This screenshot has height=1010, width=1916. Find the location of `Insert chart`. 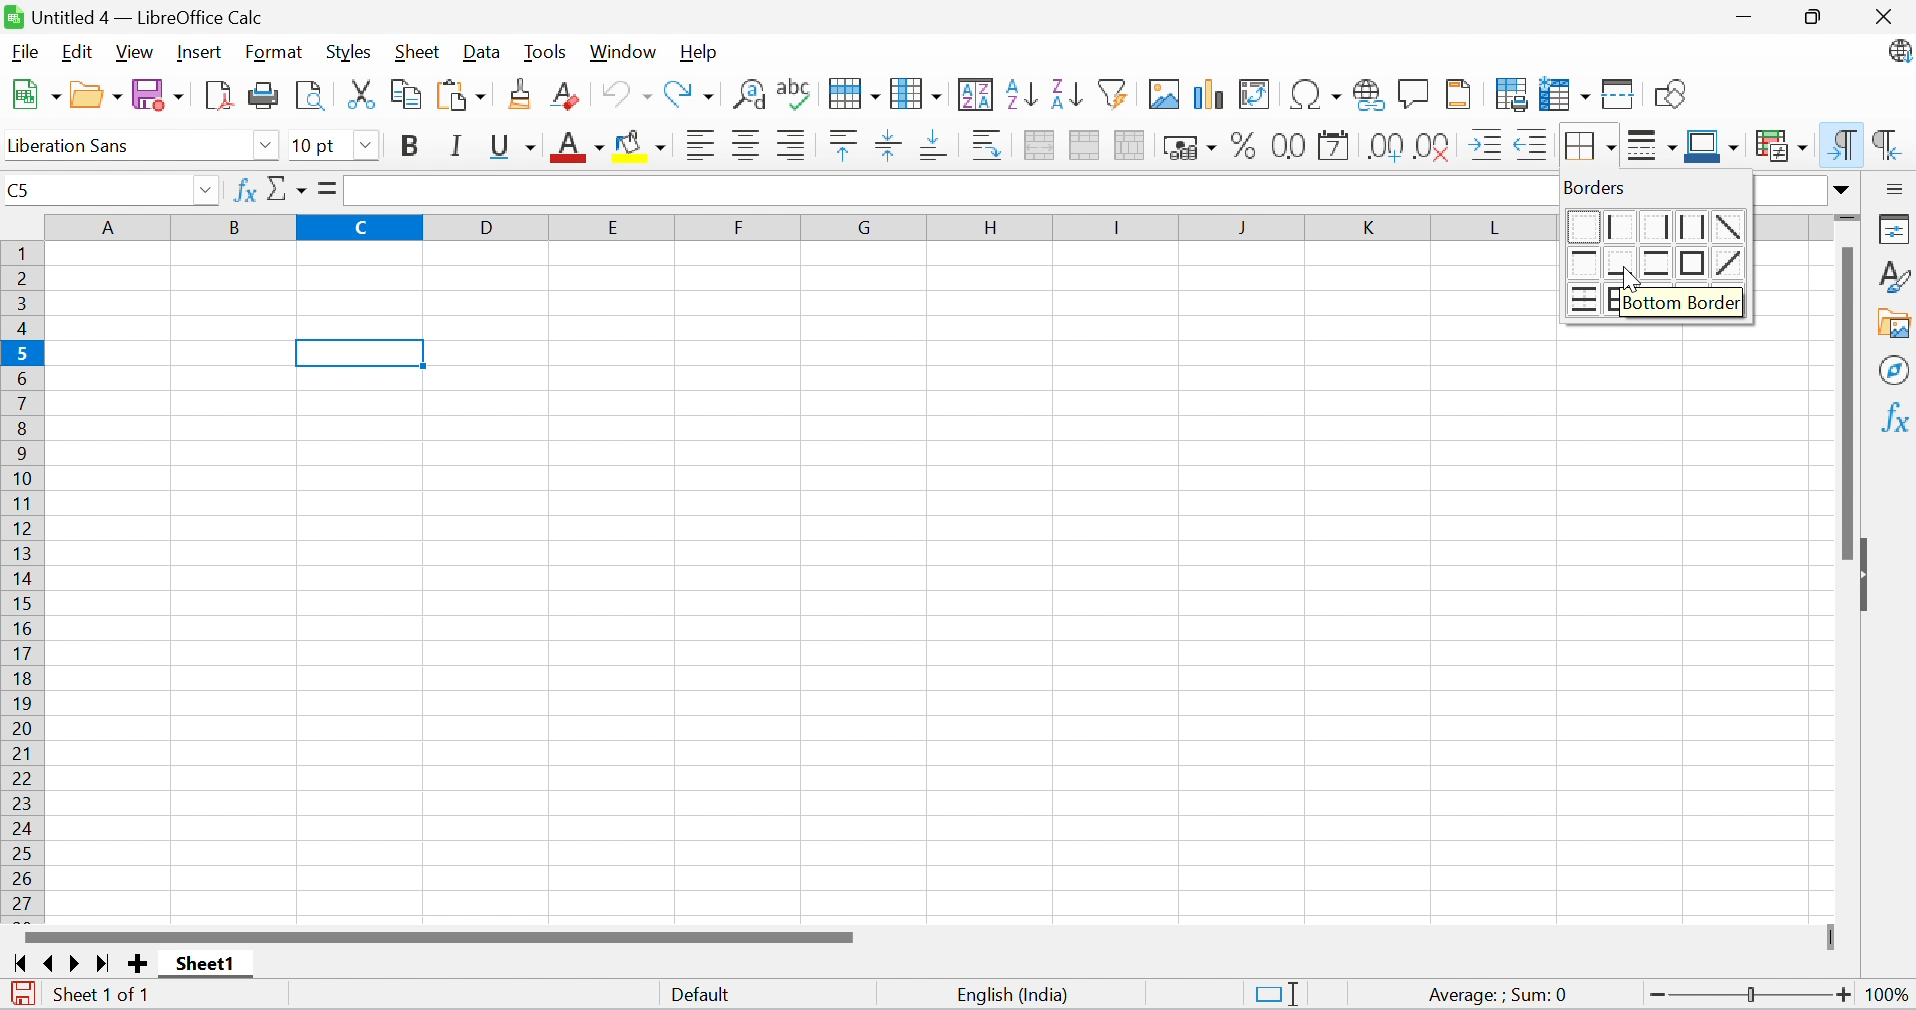

Insert chart is located at coordinates (1210, 95).